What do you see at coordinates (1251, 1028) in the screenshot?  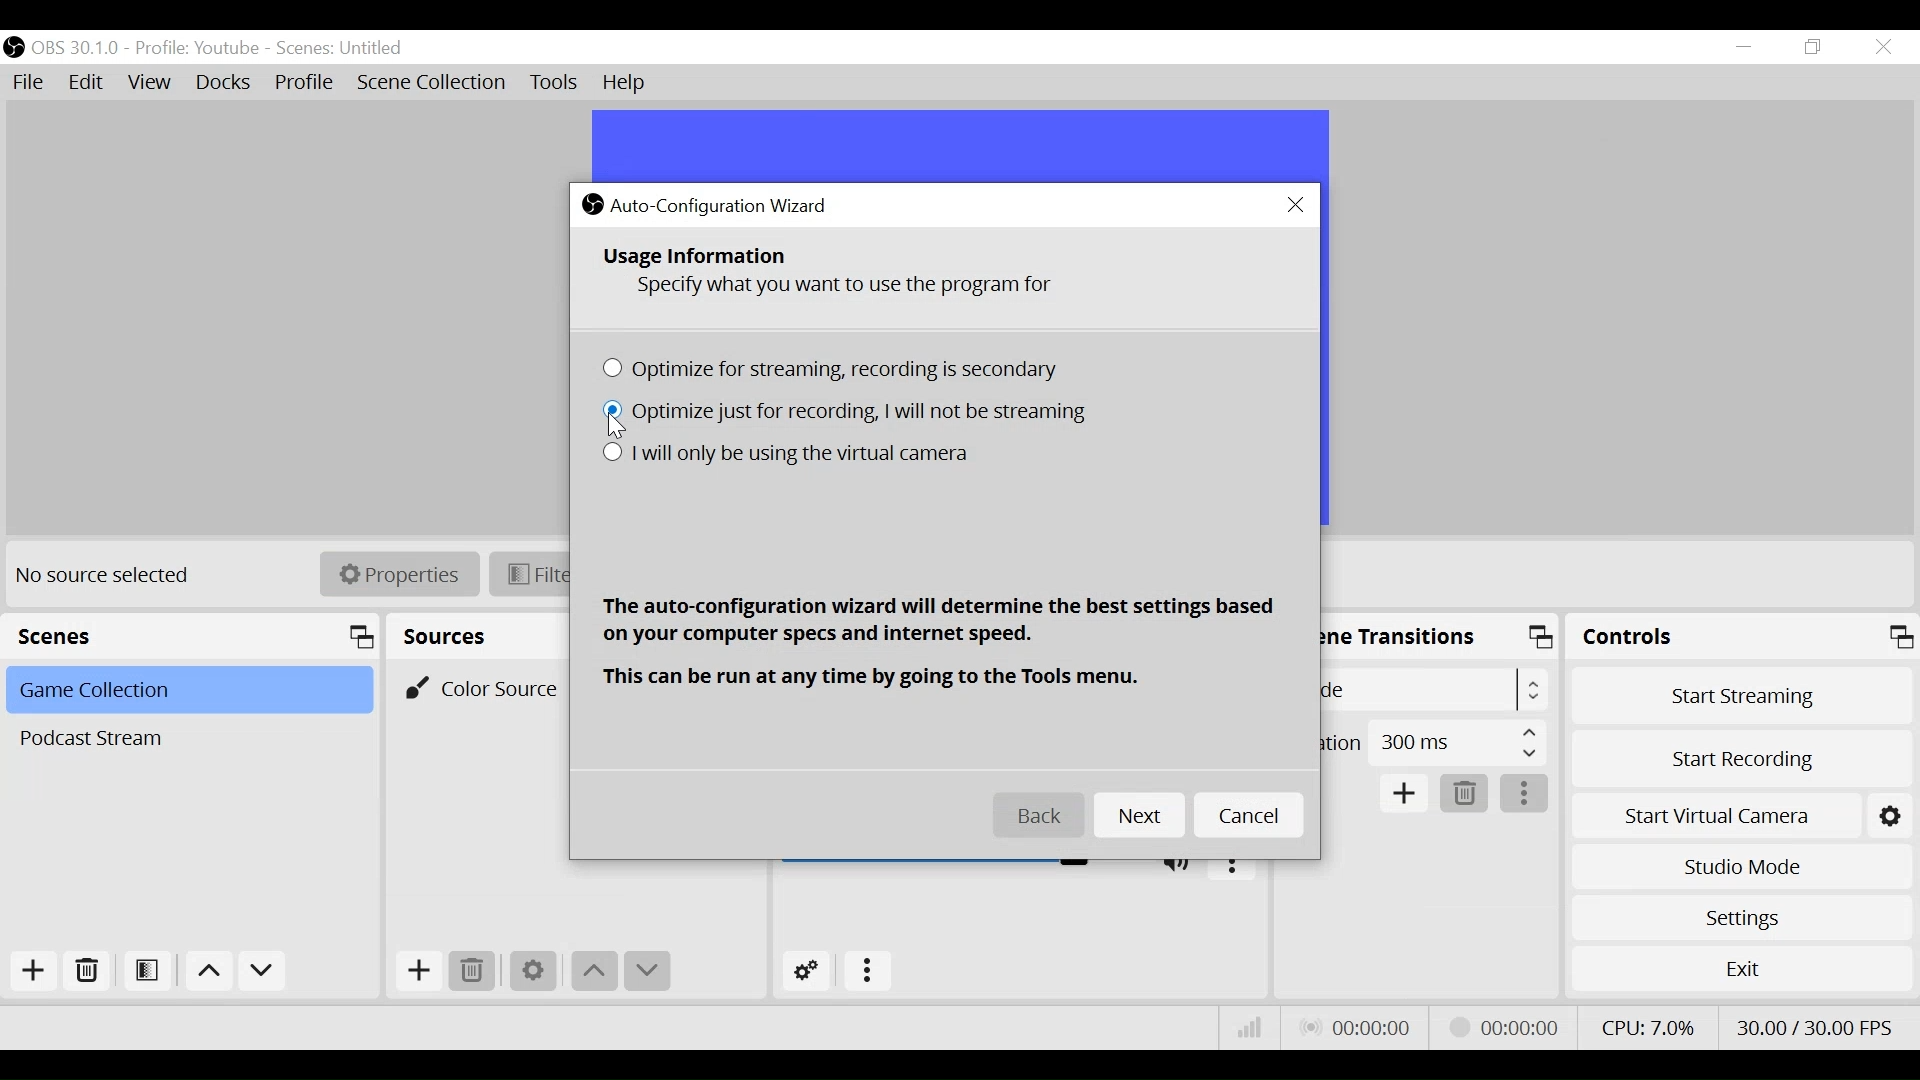 I see `Bitrate` at bounding box center [1251, 1028].